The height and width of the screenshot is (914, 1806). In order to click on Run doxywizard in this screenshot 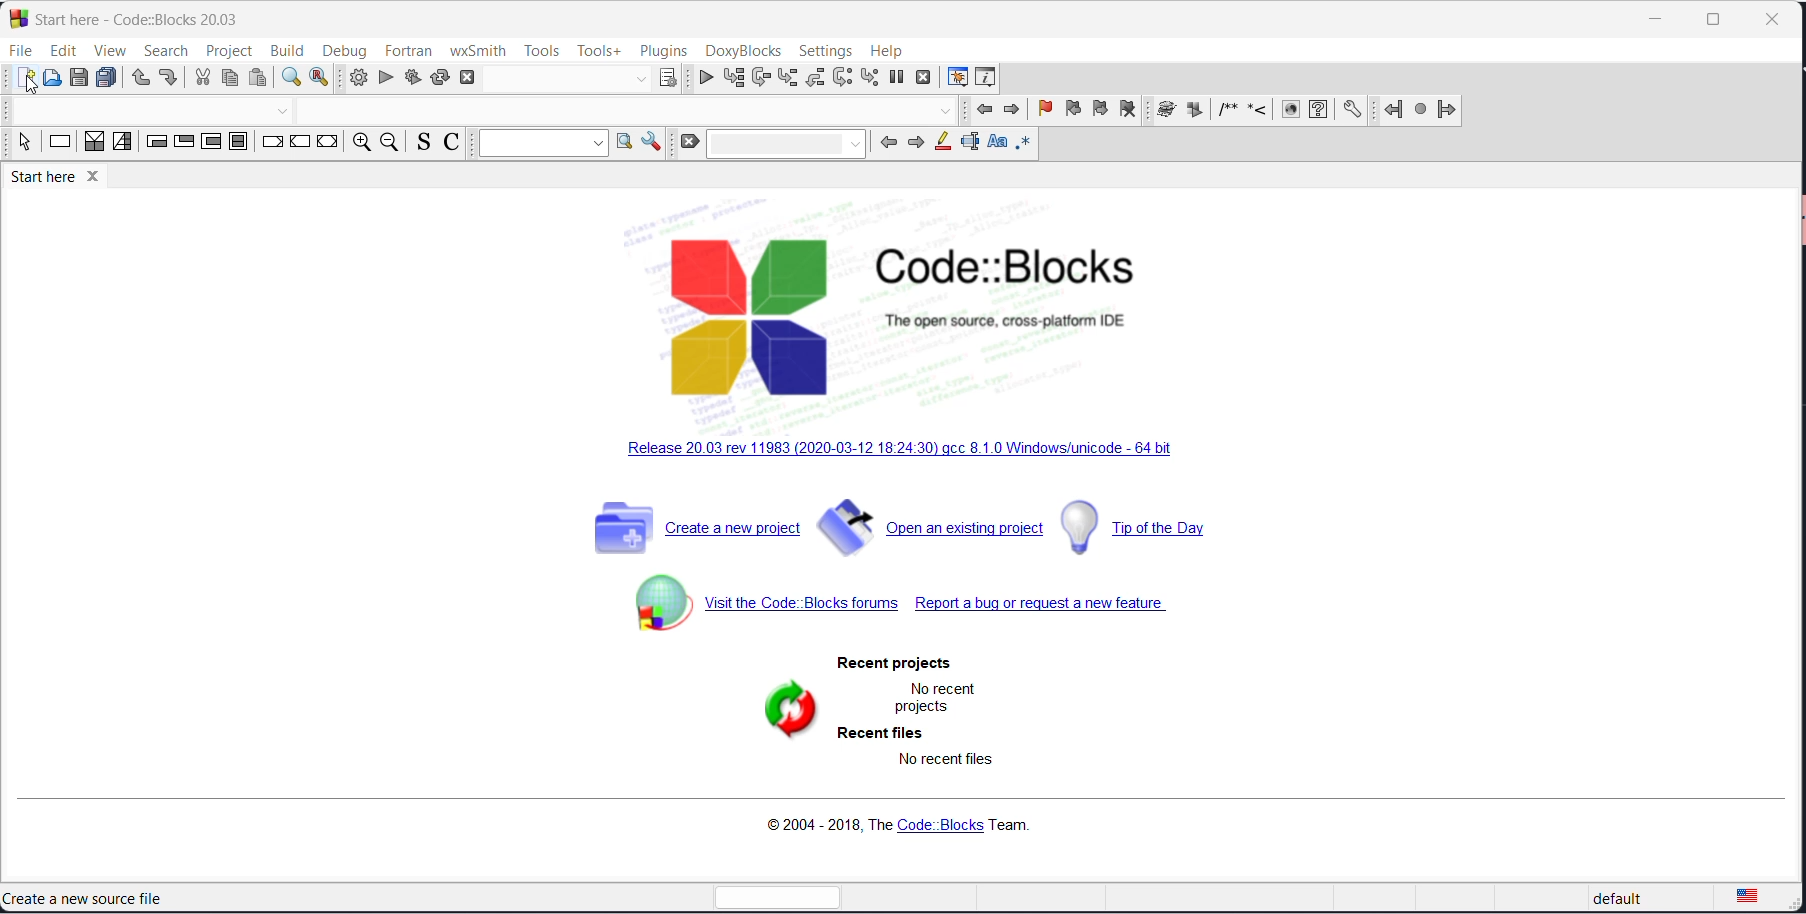, I will do `click(1167, 113)`.